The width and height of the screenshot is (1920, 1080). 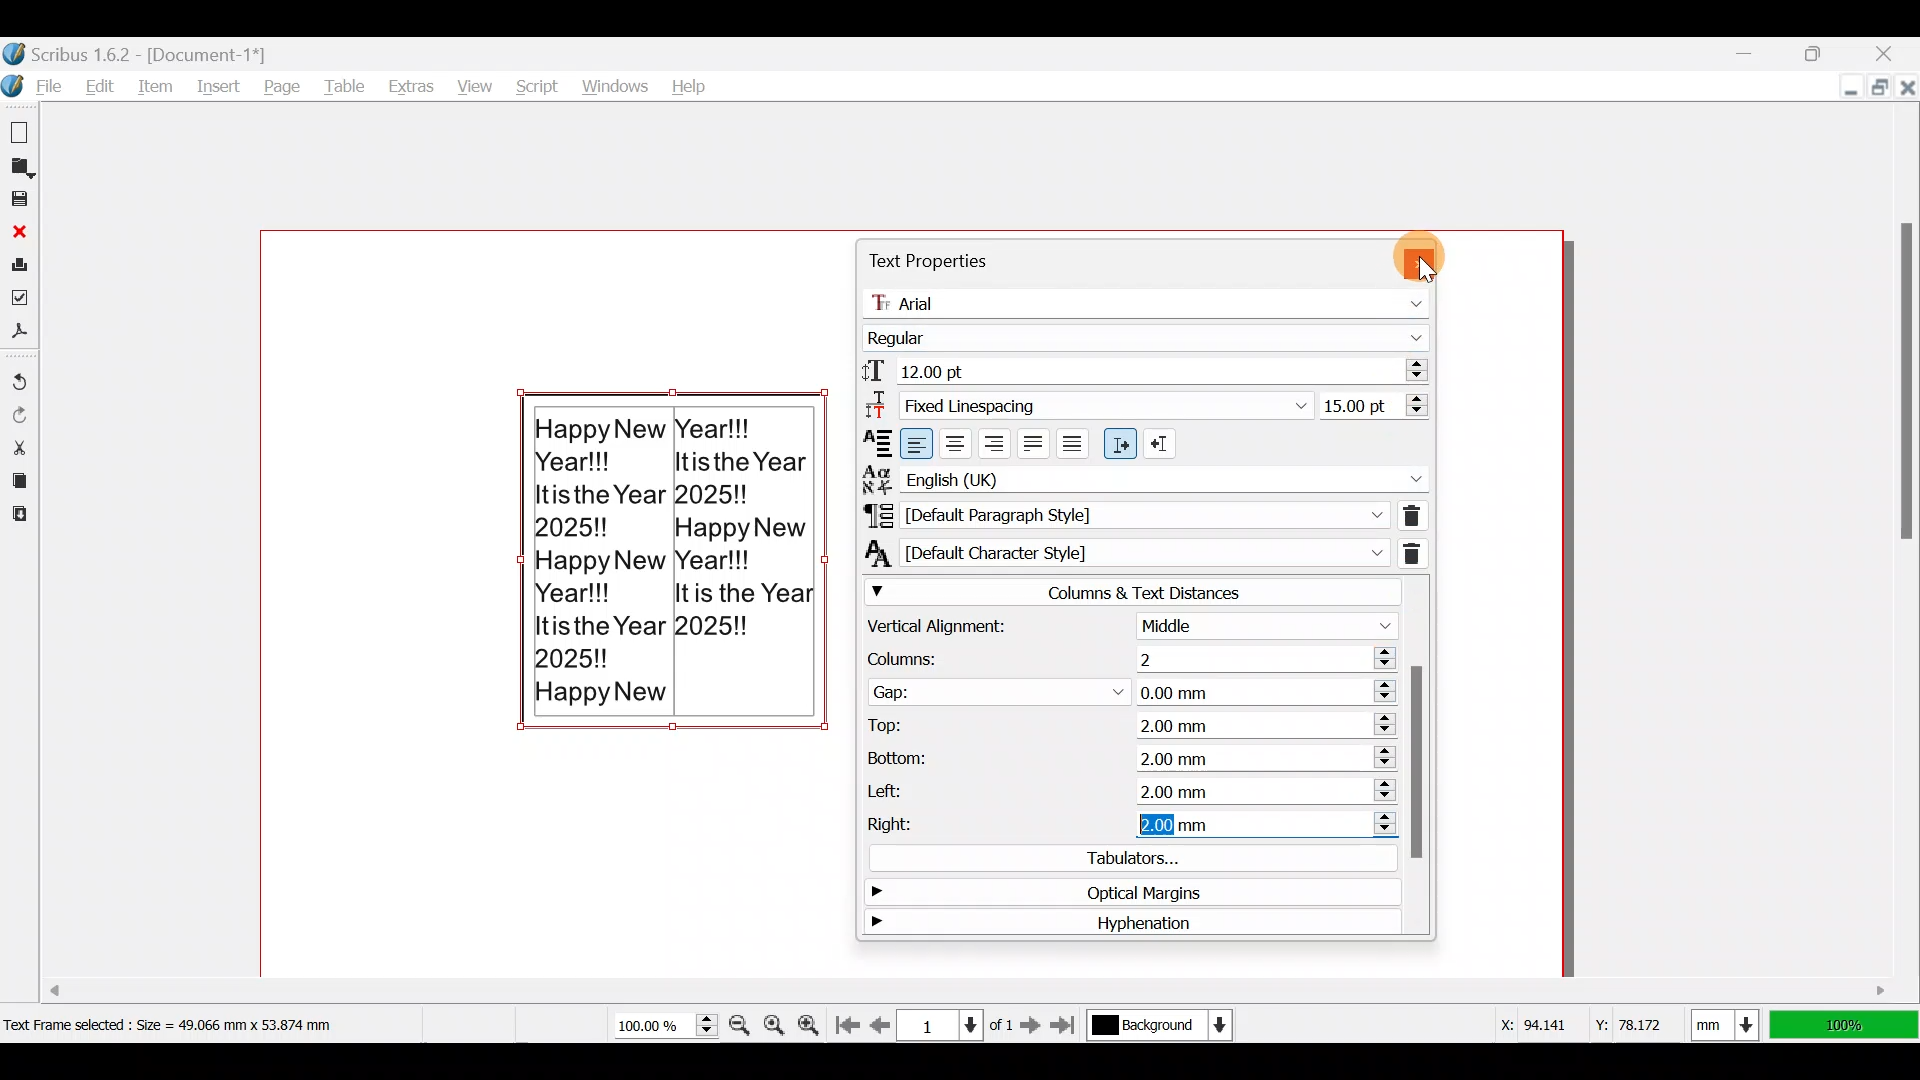 What do you see at coordinates (1900, 551) in the screenshot?
I see `Scroll bar` at bounding box center [1900, 551].